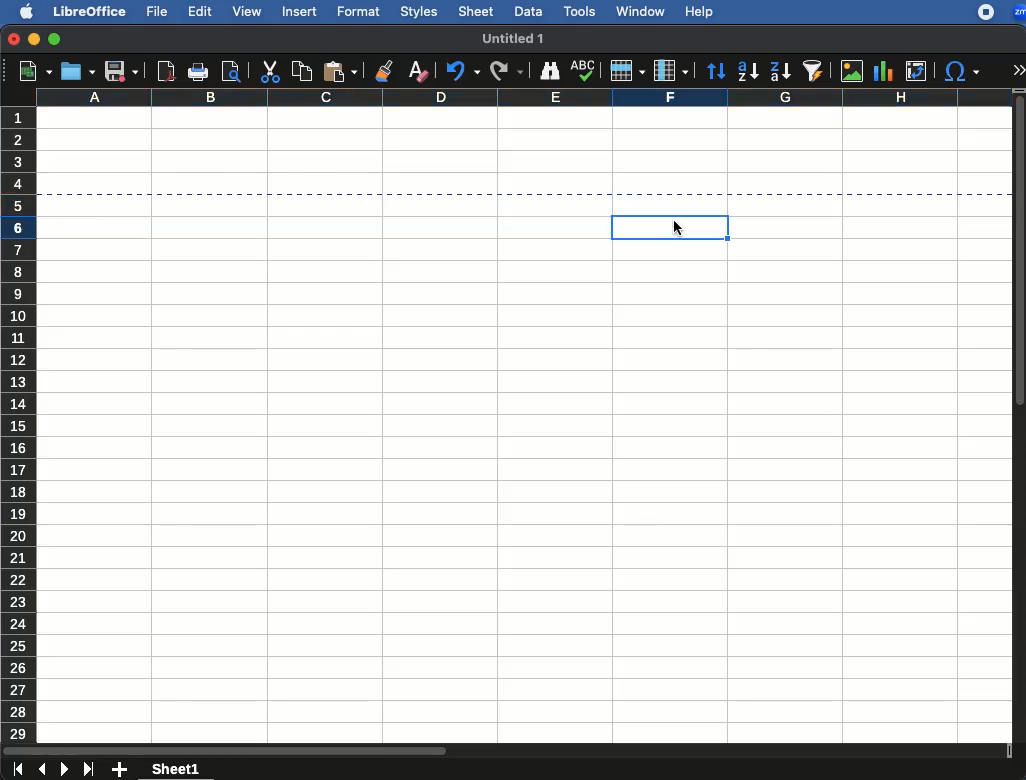  Describe the element at coordinates (519, 98) in the screenshot. I see `column` at that location.